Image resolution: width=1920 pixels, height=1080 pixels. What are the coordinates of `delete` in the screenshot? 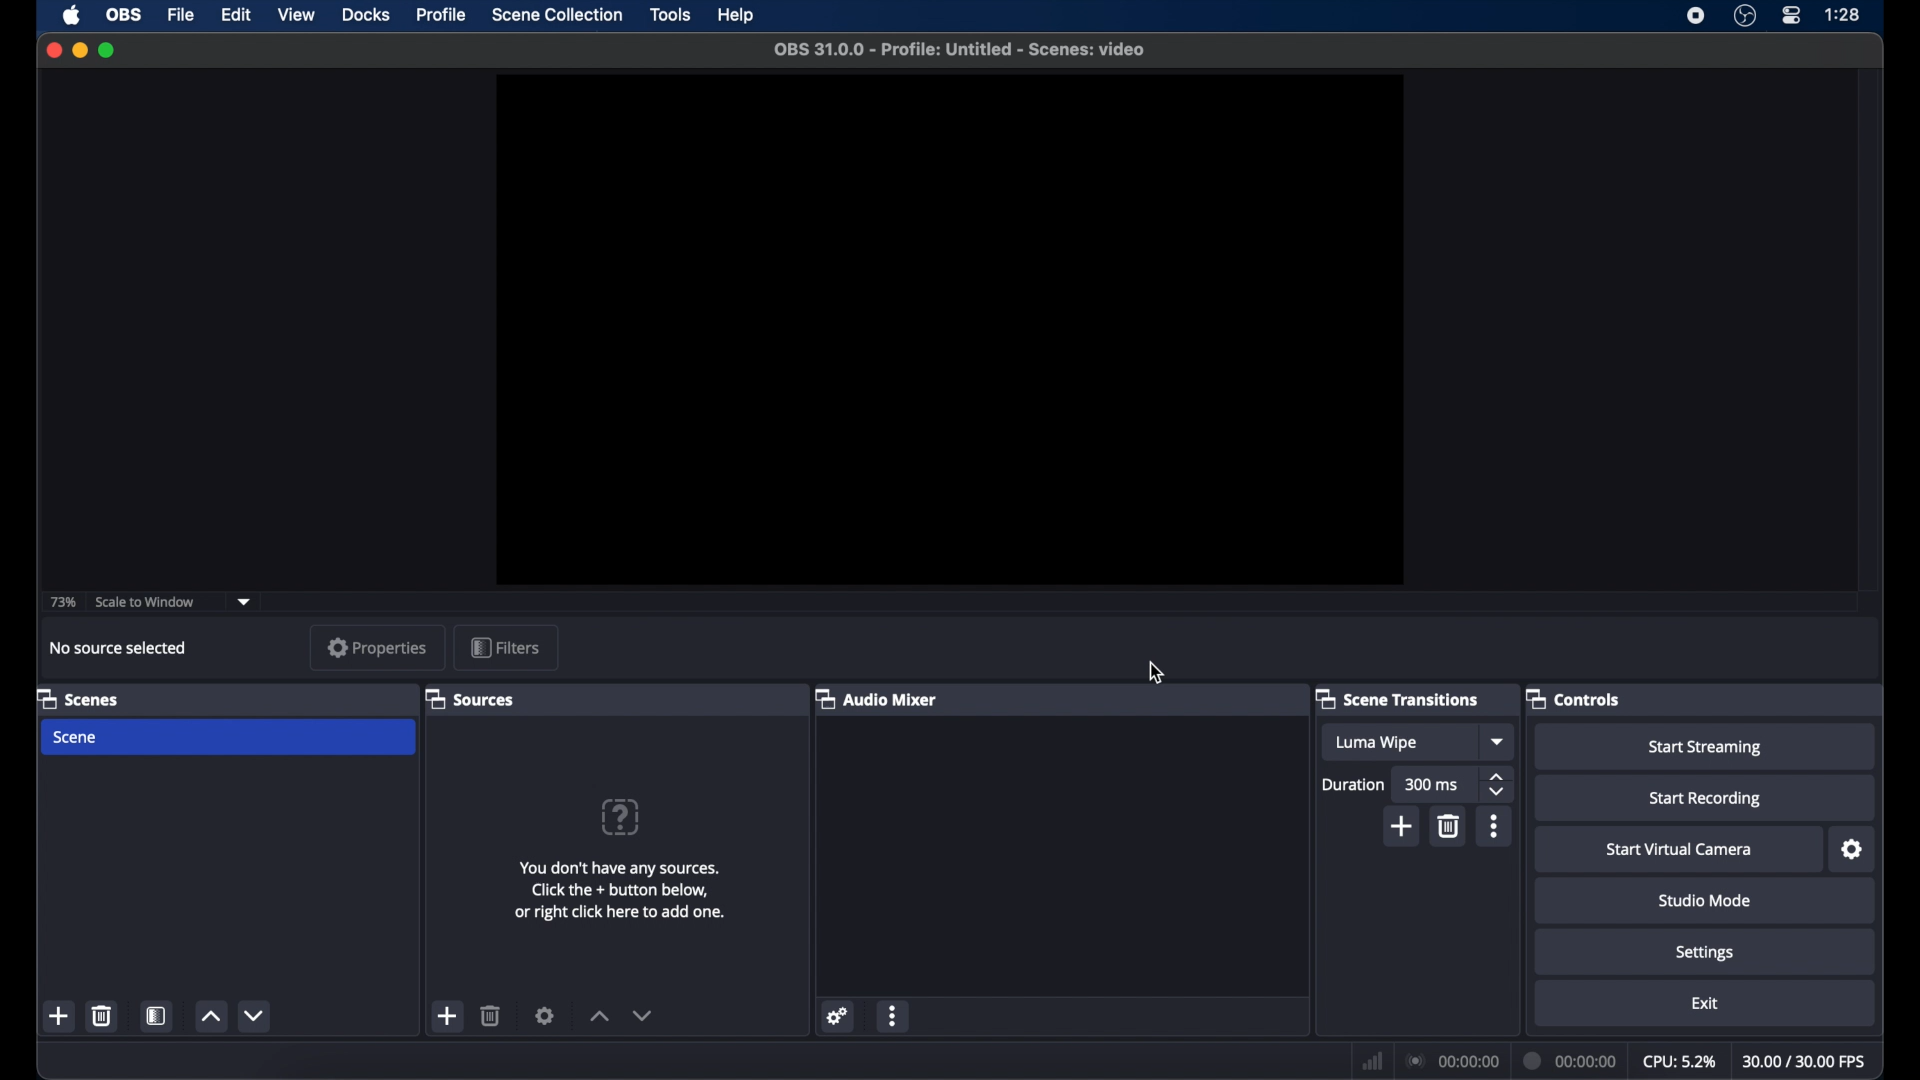 It's located at (1451, 827).